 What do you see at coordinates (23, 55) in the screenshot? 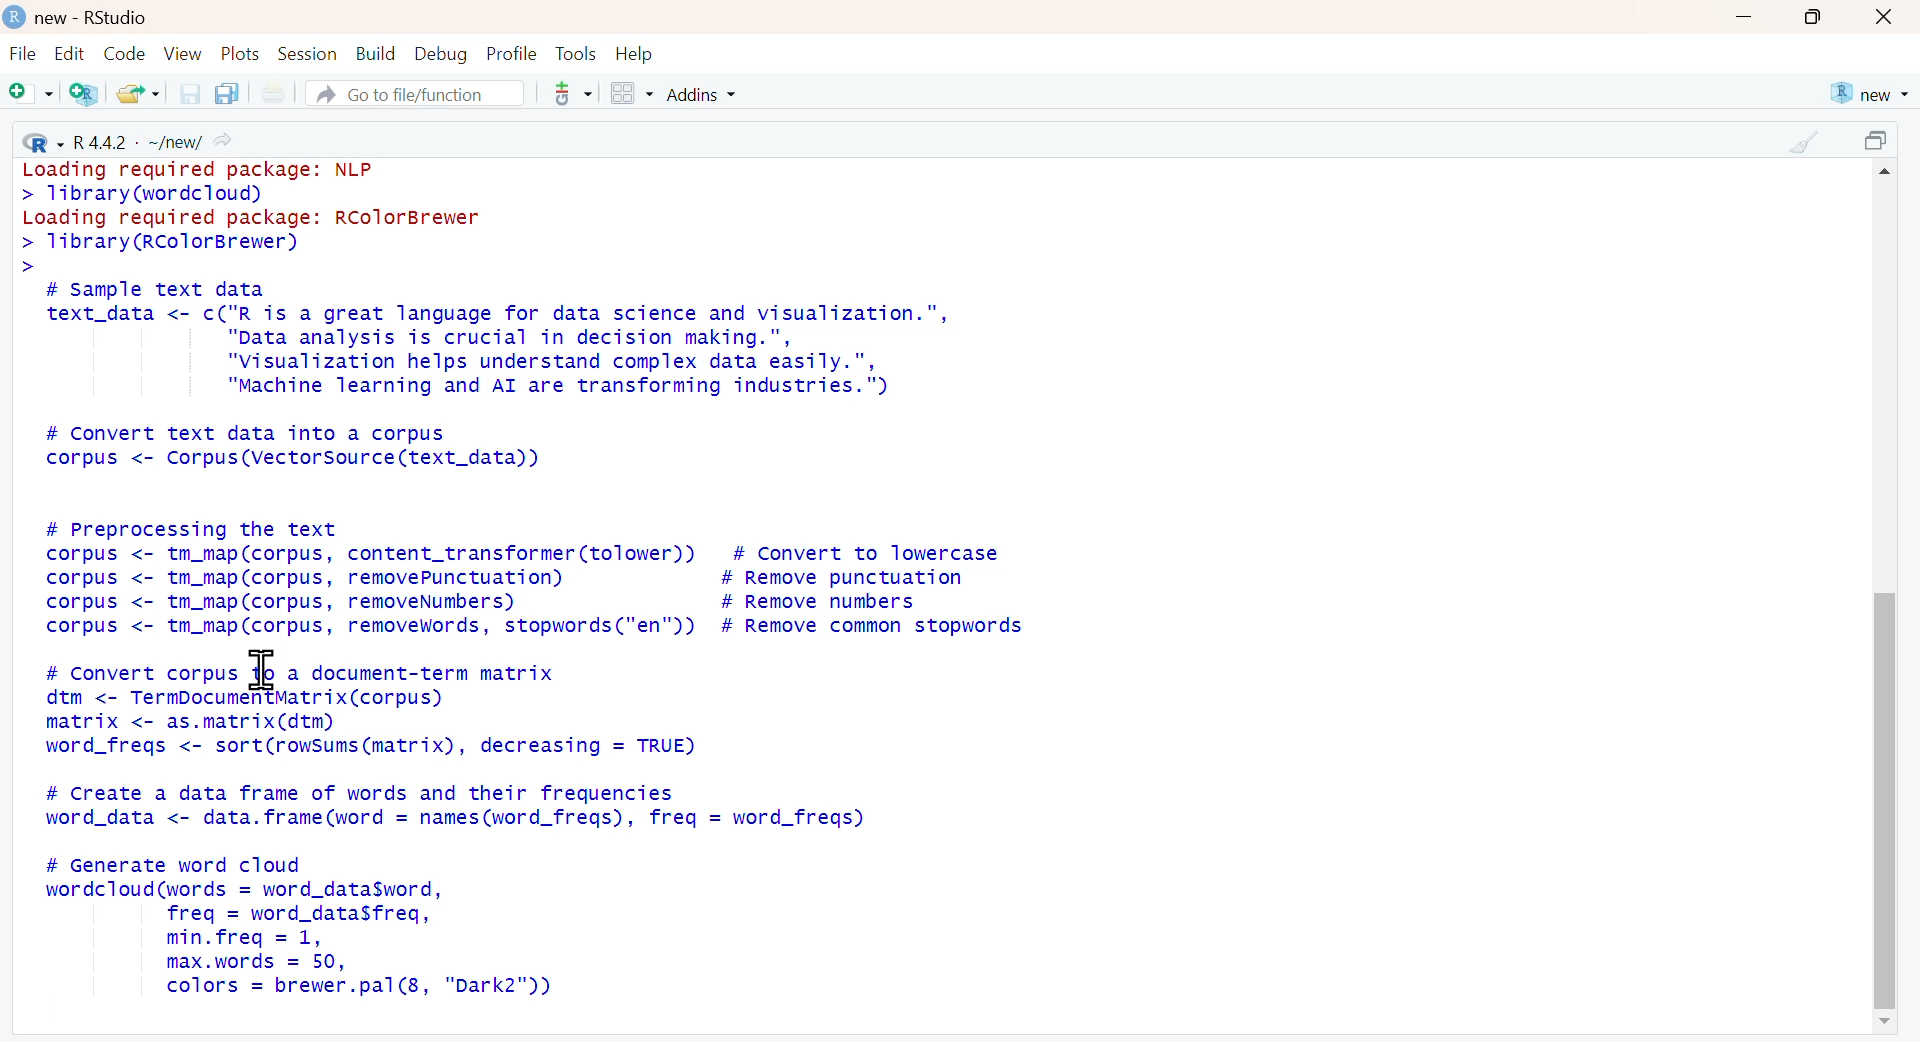
I see `File` at bounding box center [23, 55].